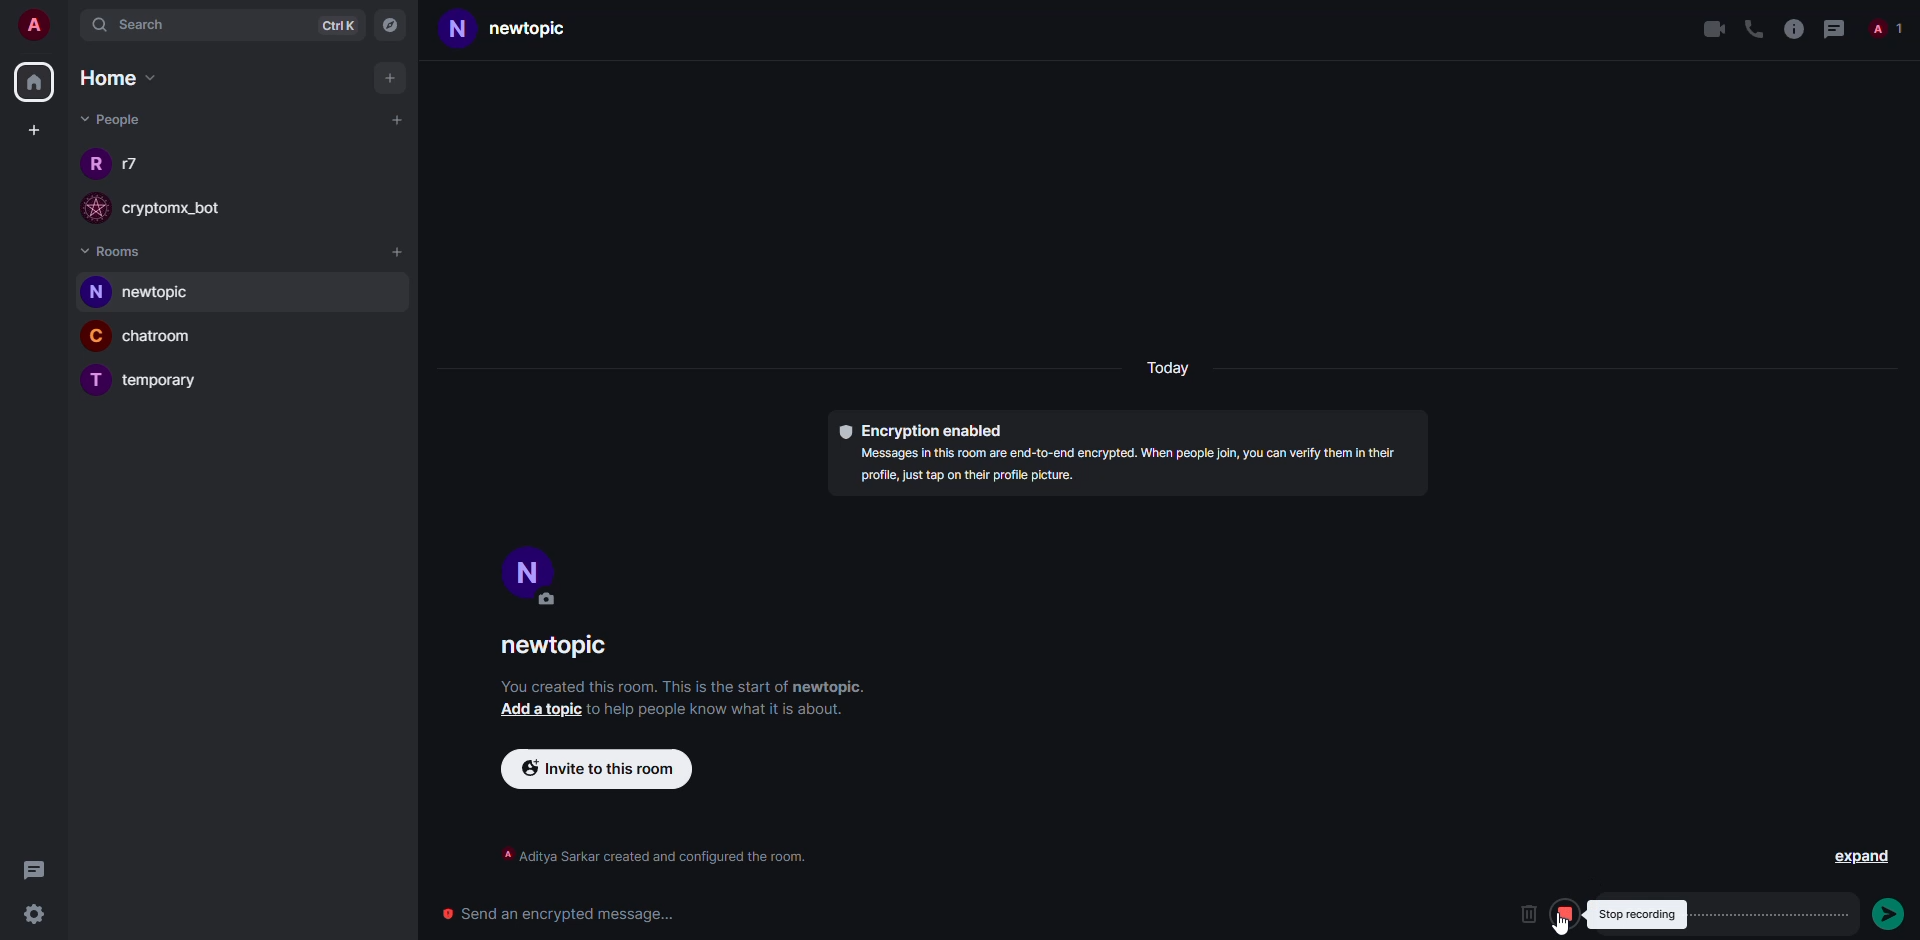 The width and height of the screenshot is (1920, 940). Describe the element at coordinates (554, 603) in the screenshot. I see `edit profile image` at that location.